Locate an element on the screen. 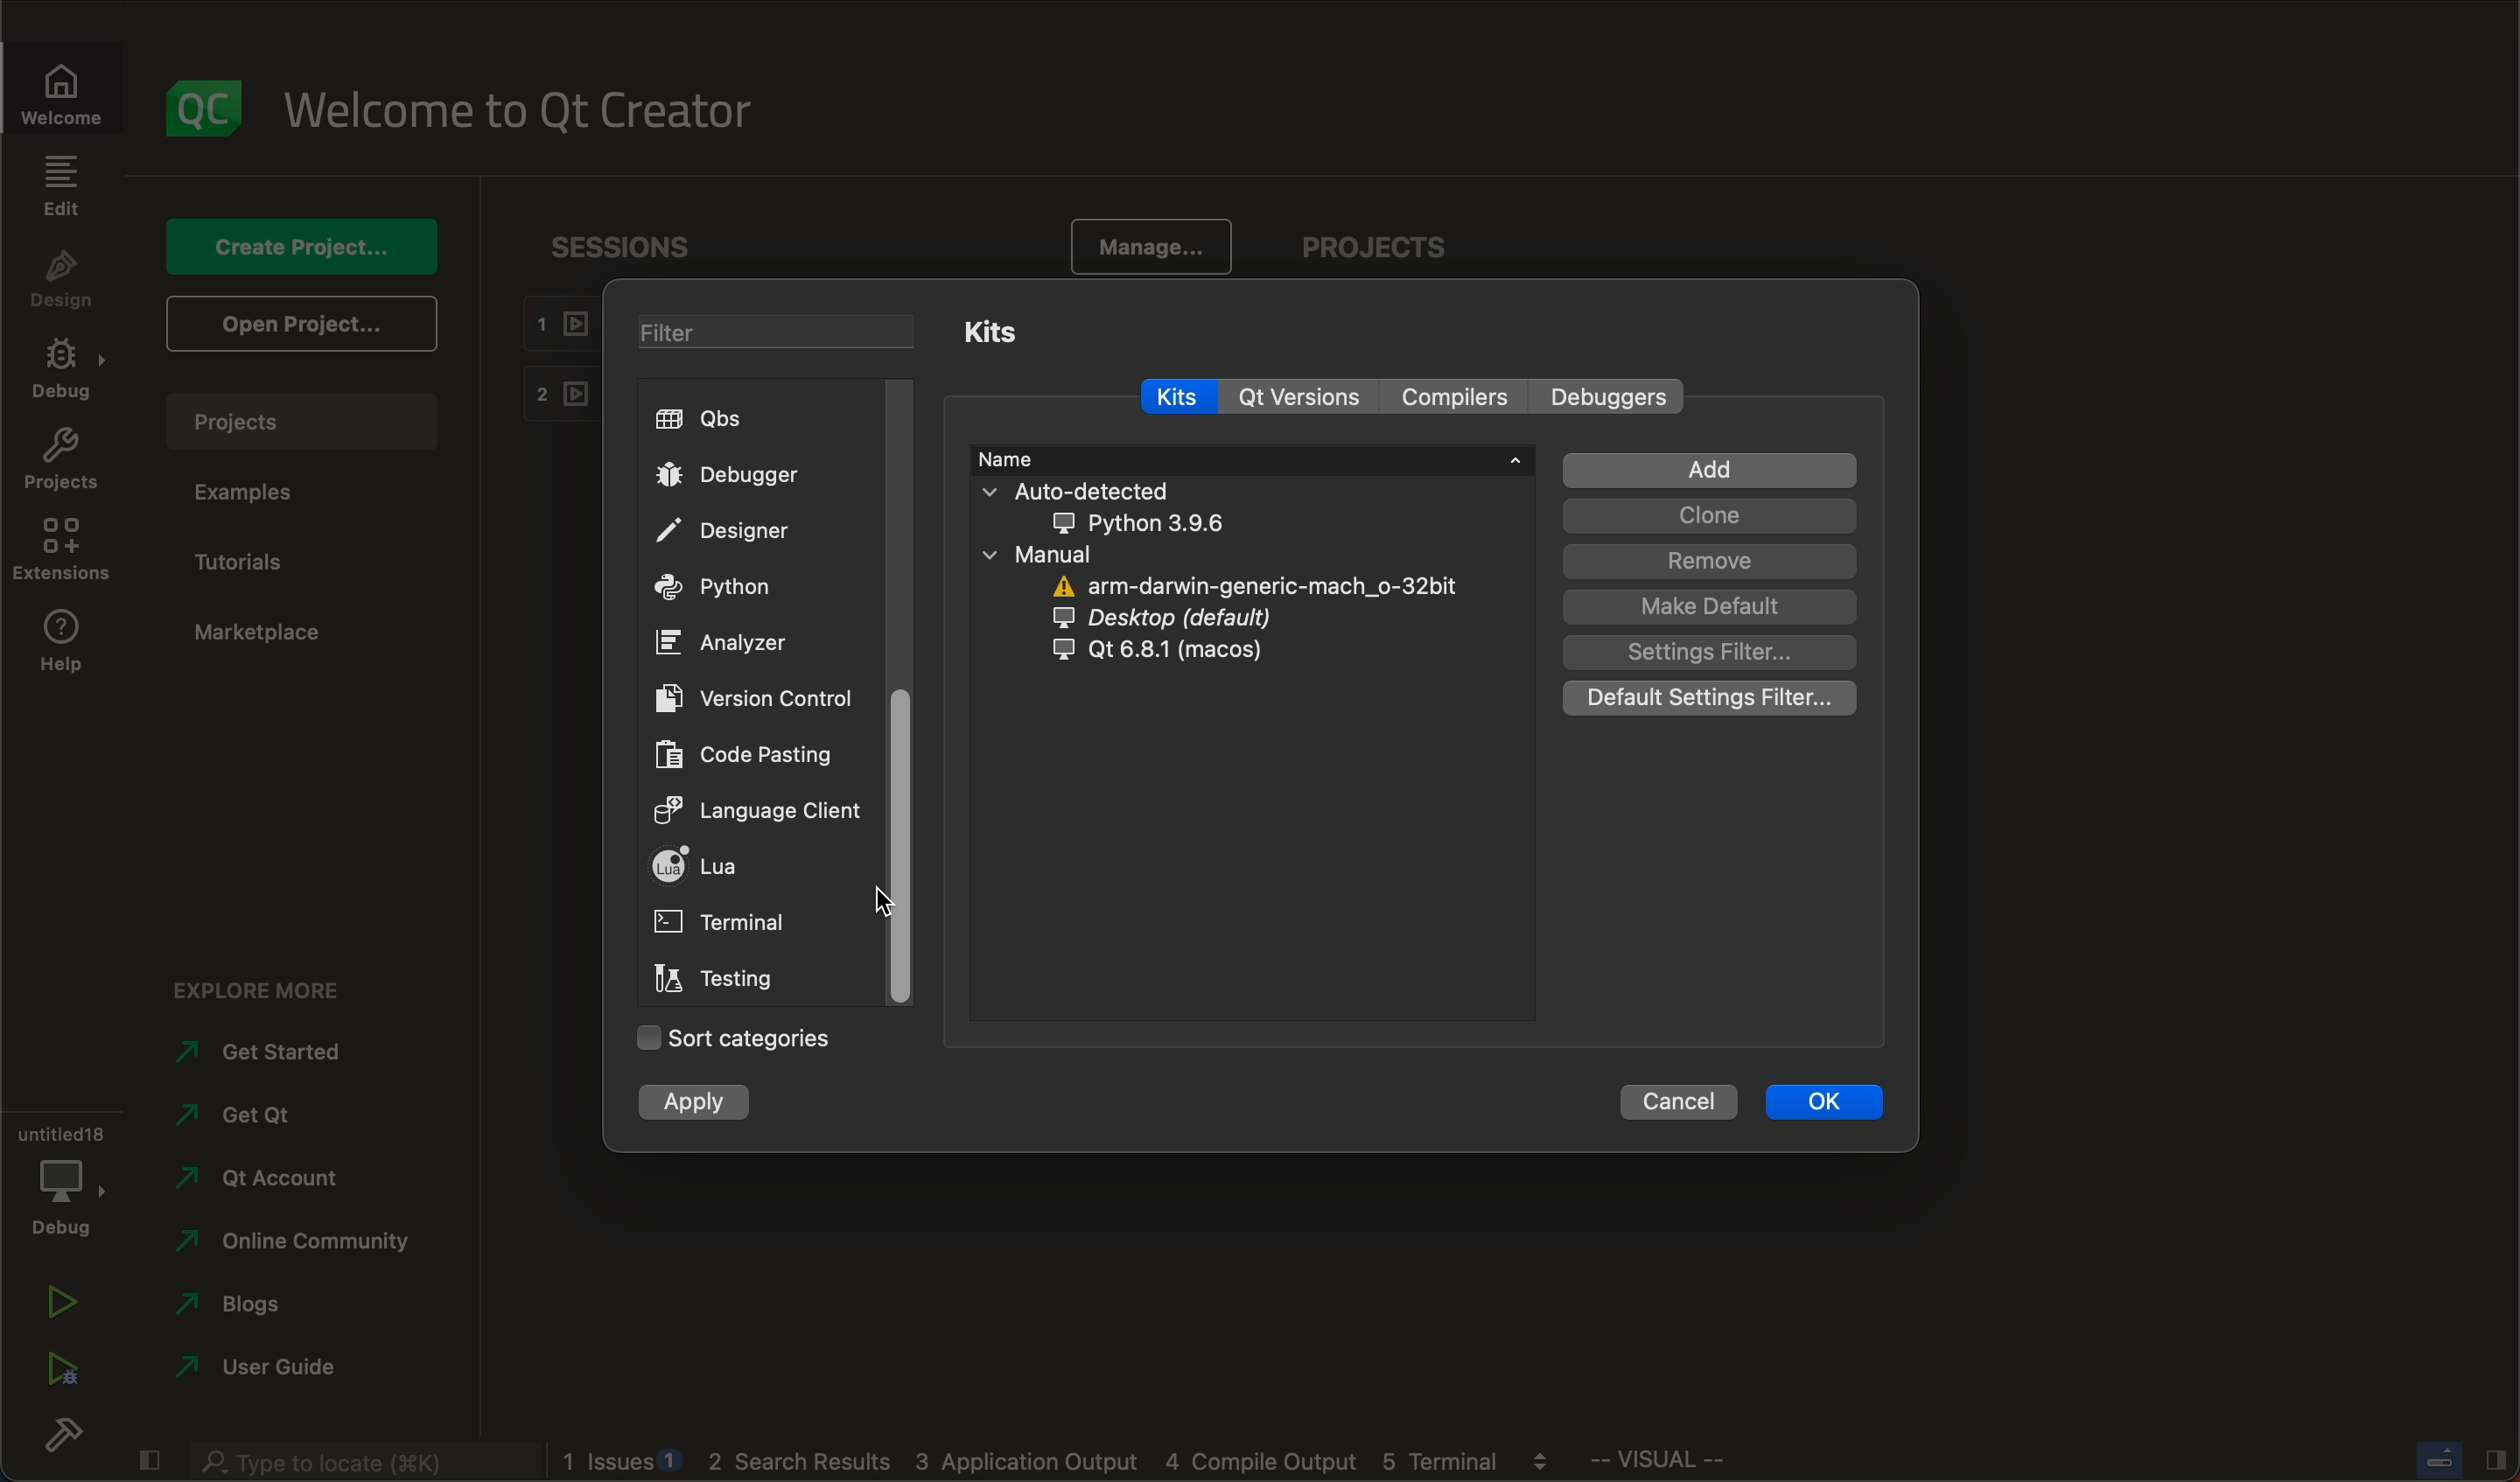 The width and height of the screenshot is (2520, 1482). qt versions is located at coordinates (1308, 397).